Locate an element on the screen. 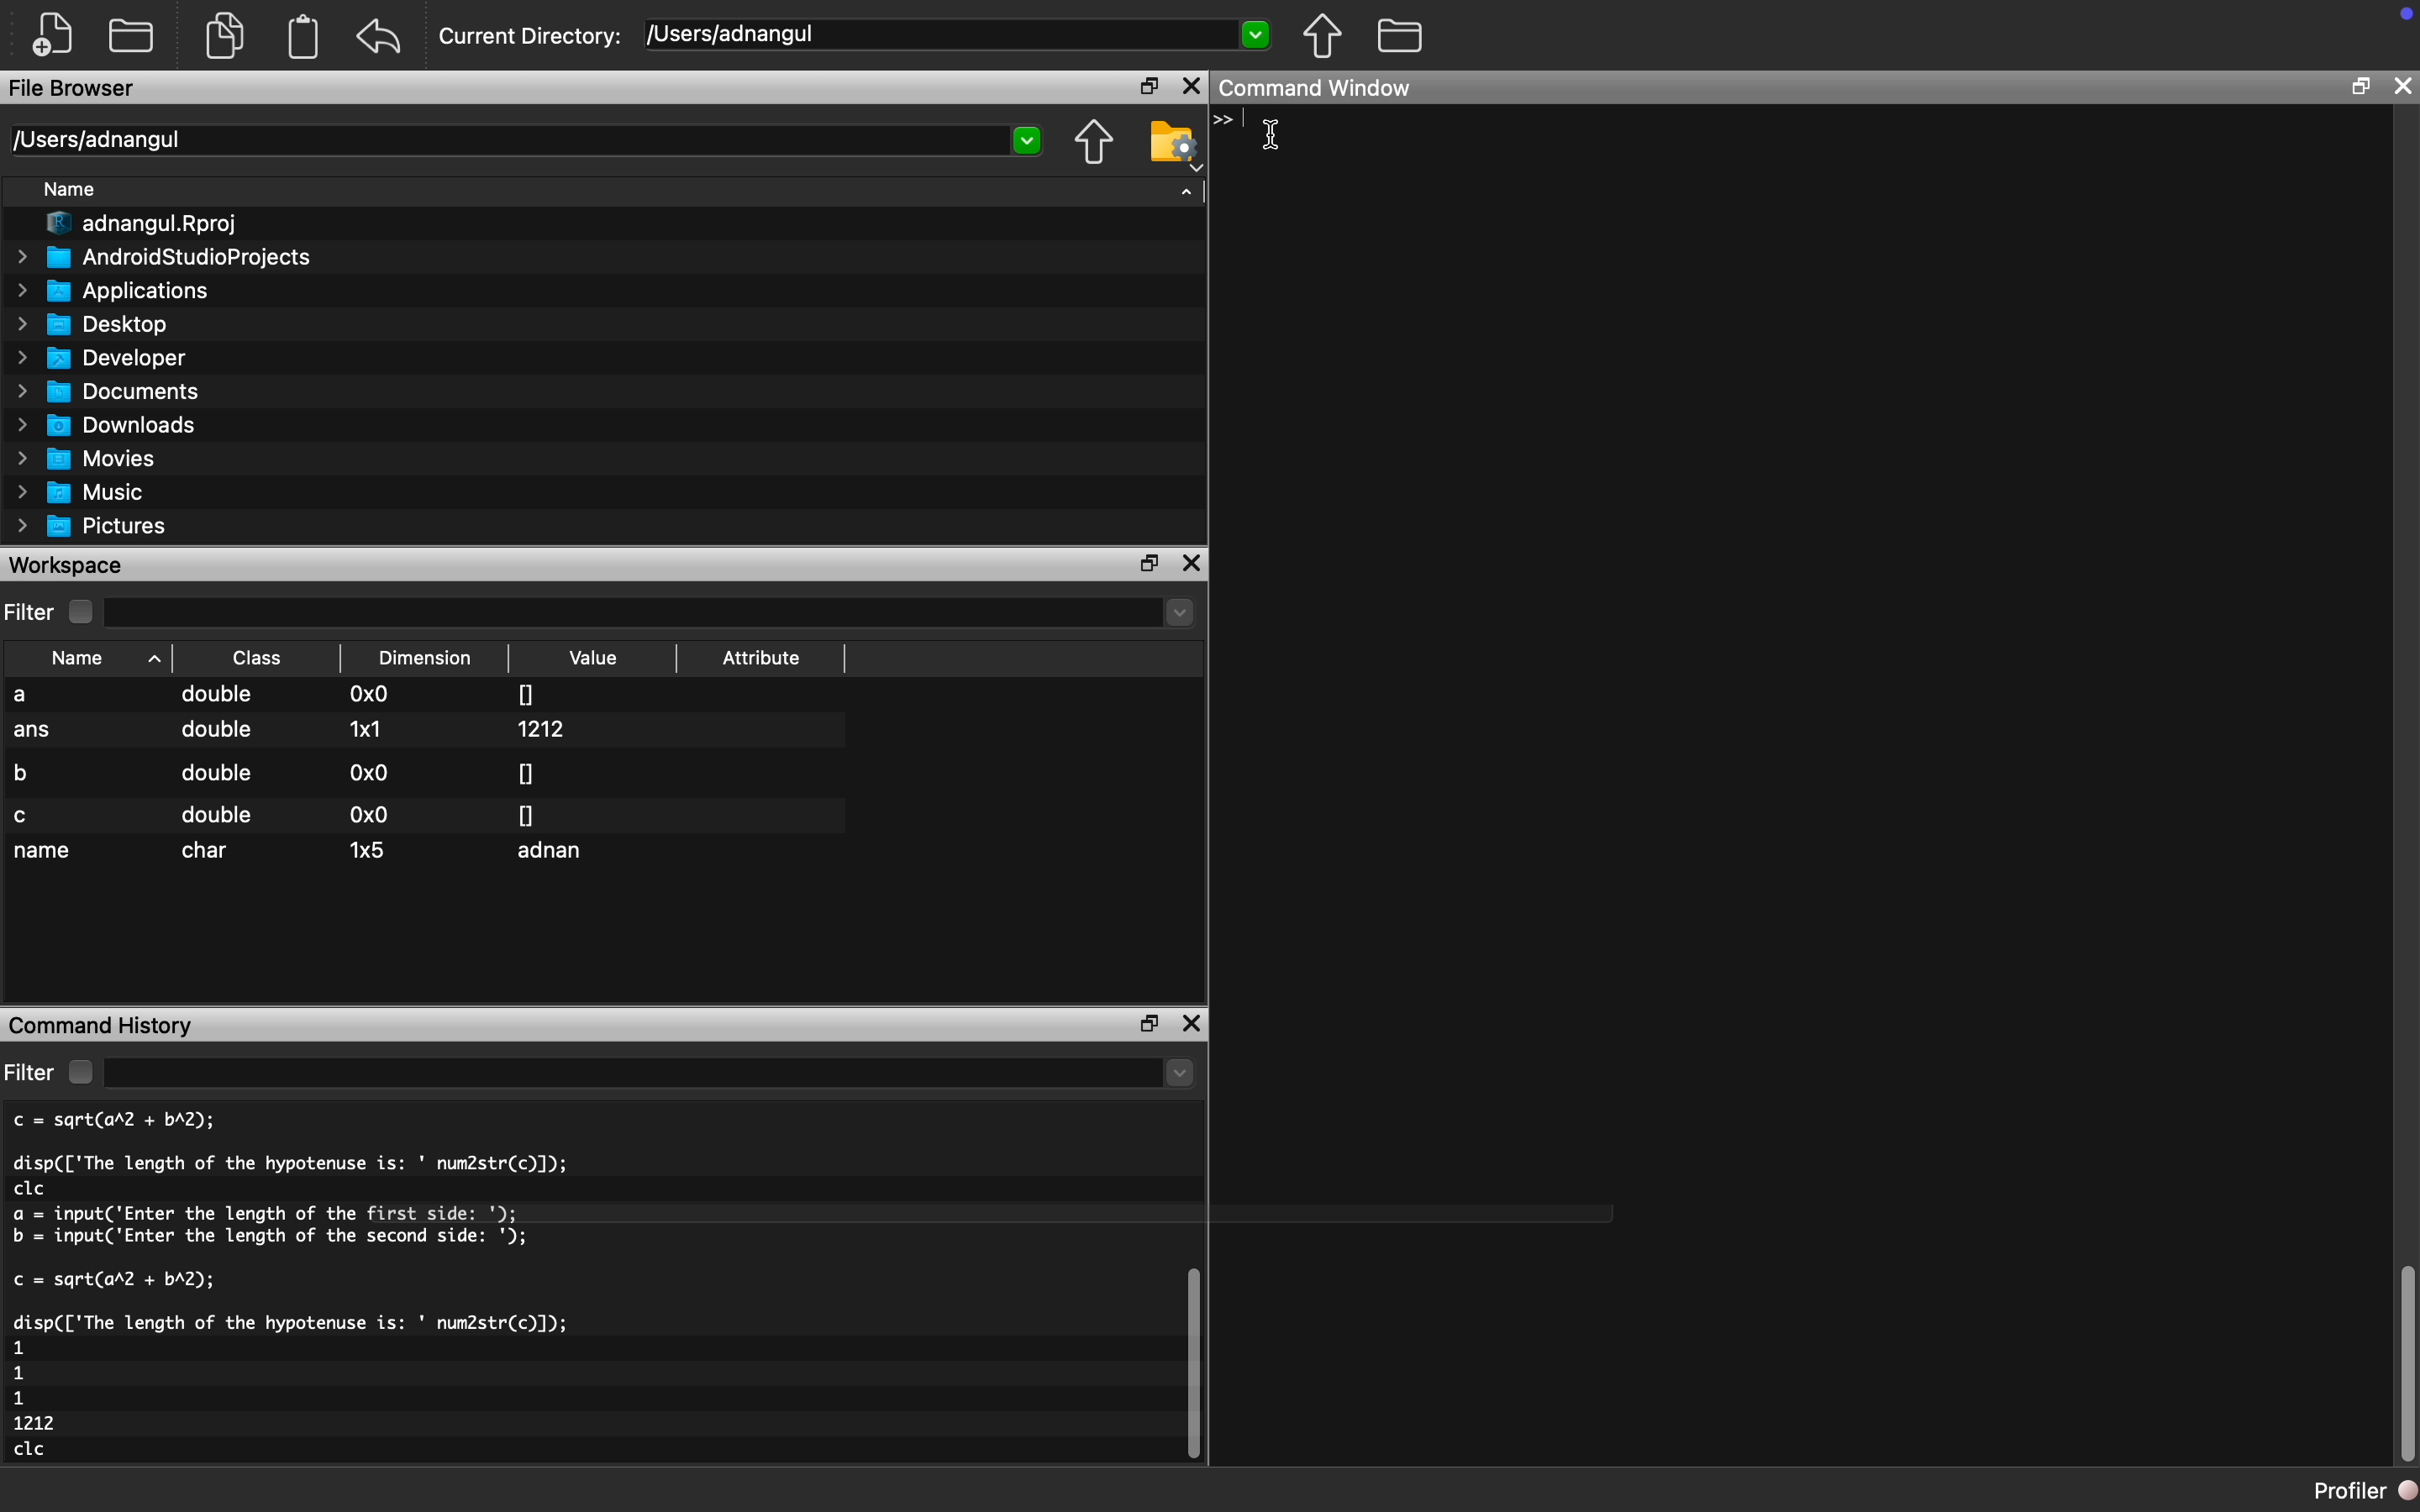 This screenshot has width=2420, height=1512. adnan is located at coordinates (557, 854).